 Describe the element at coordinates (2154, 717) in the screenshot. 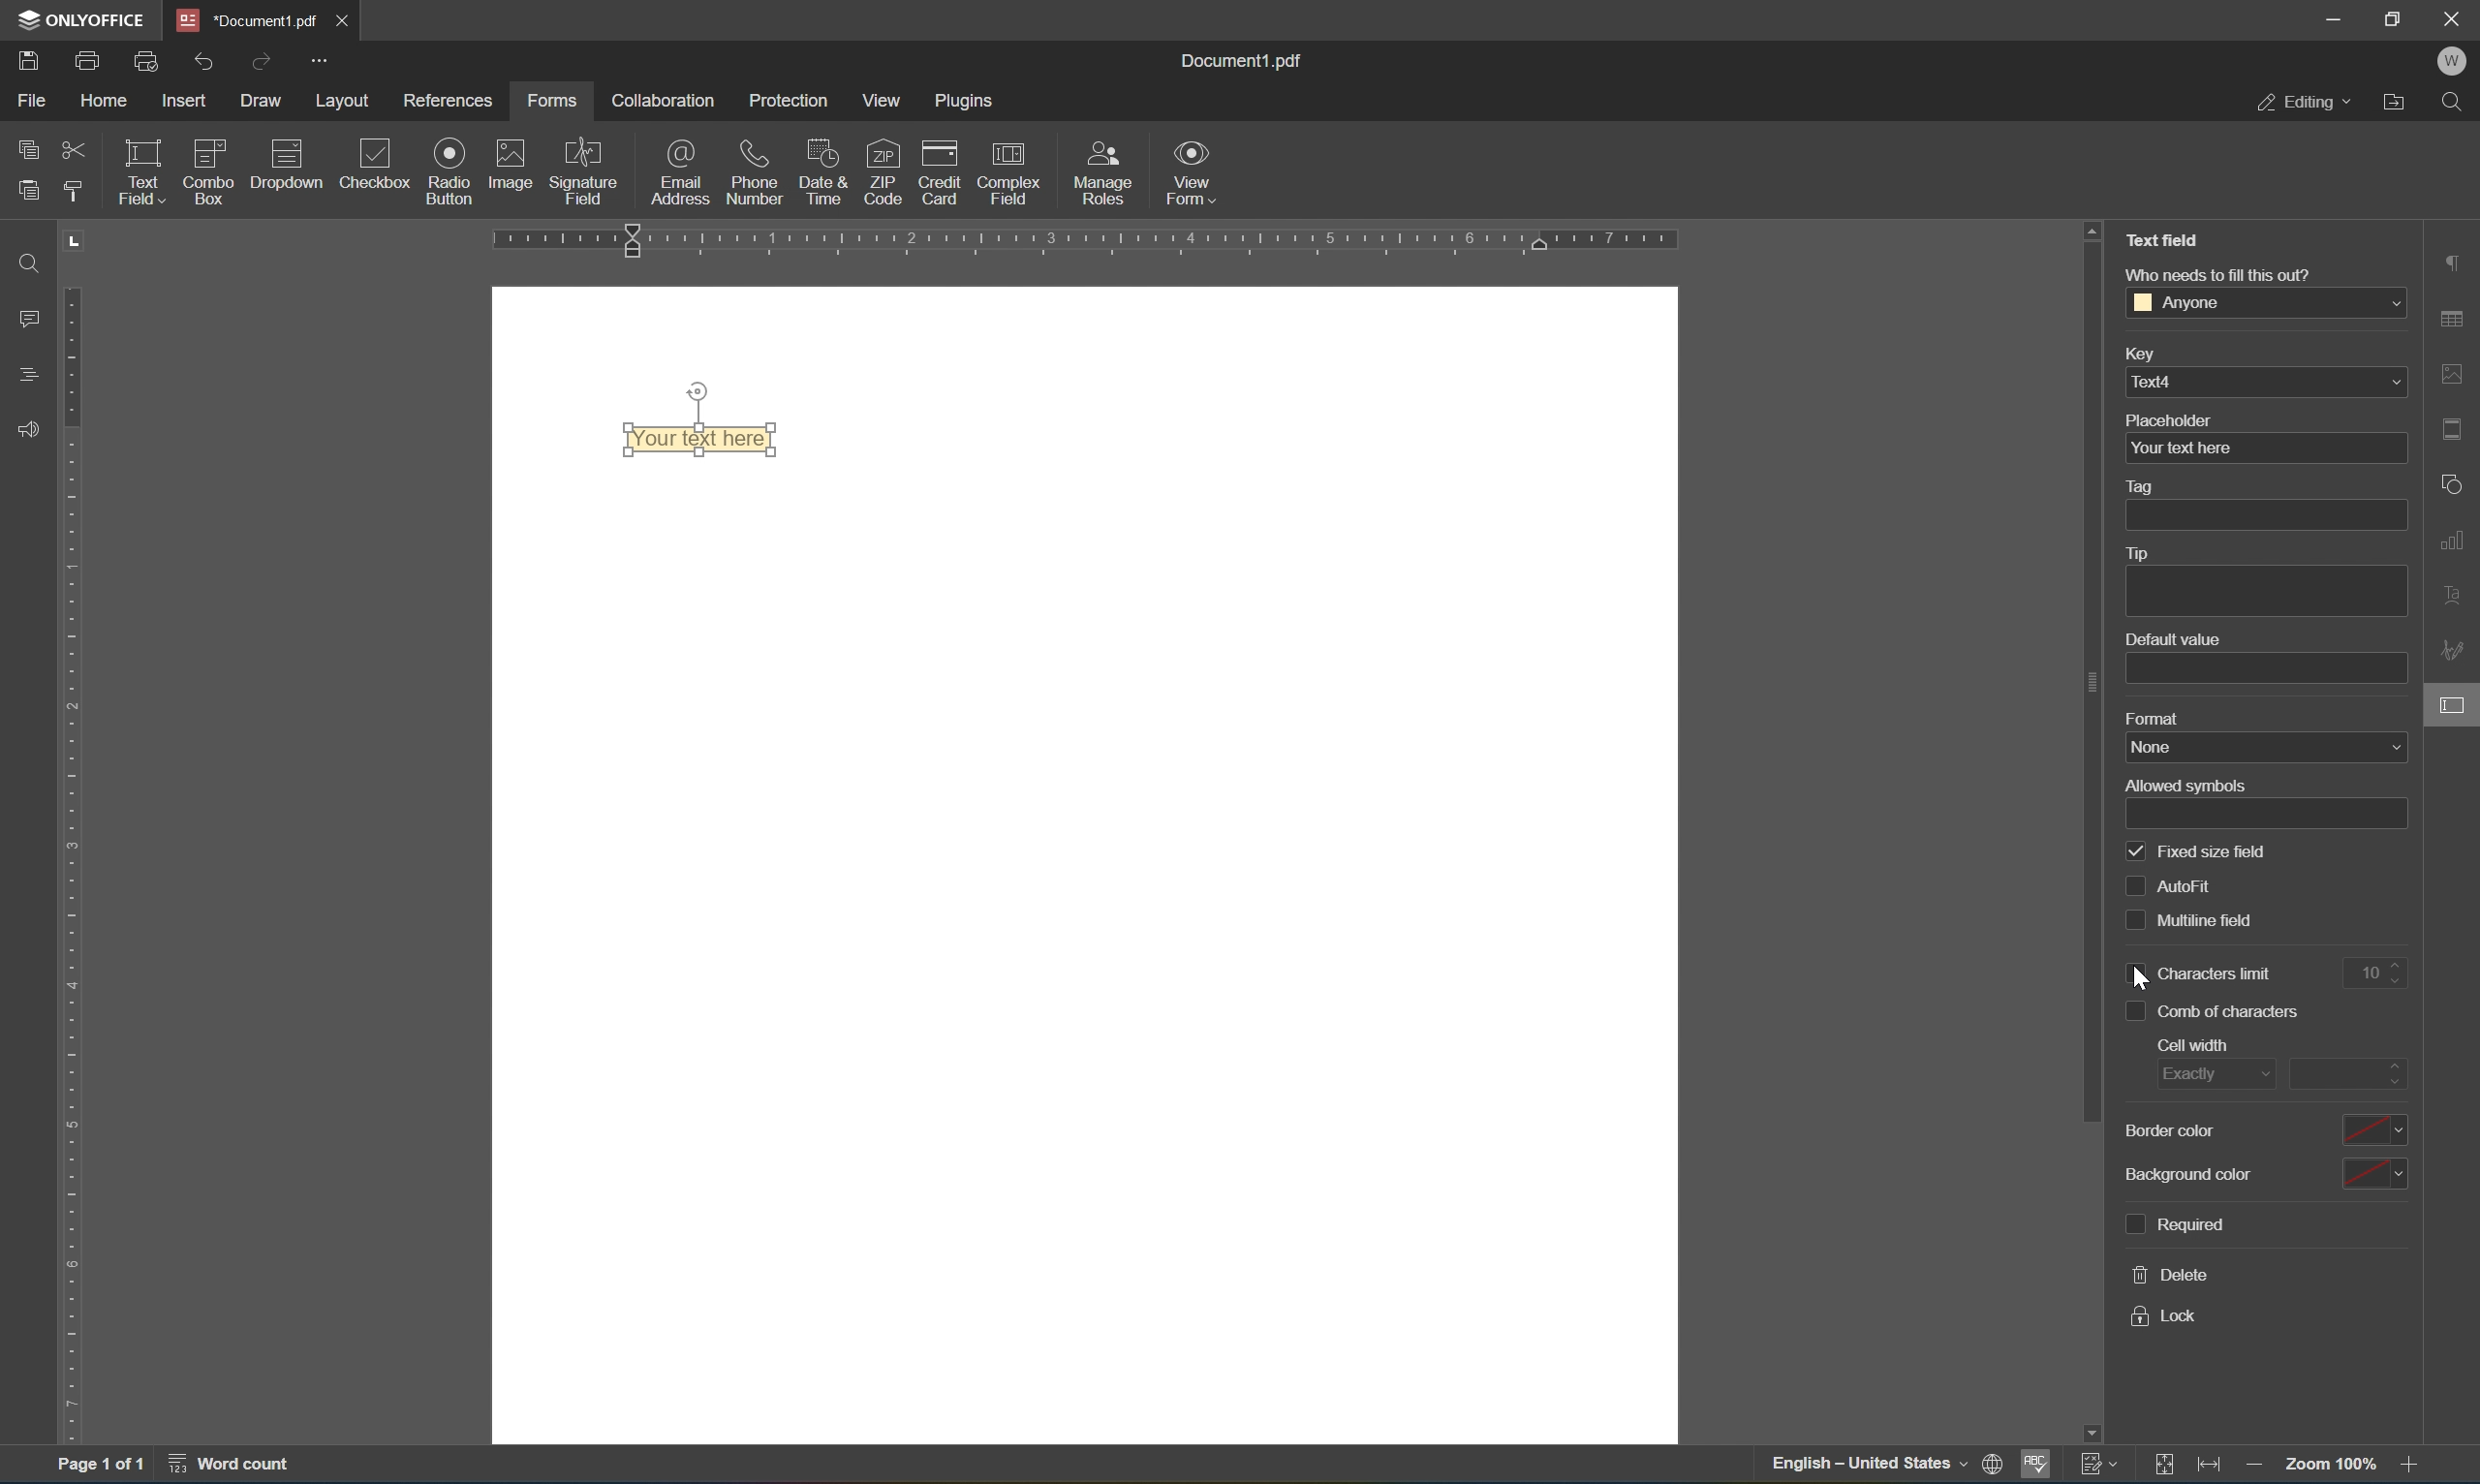

I see `format` at that location.